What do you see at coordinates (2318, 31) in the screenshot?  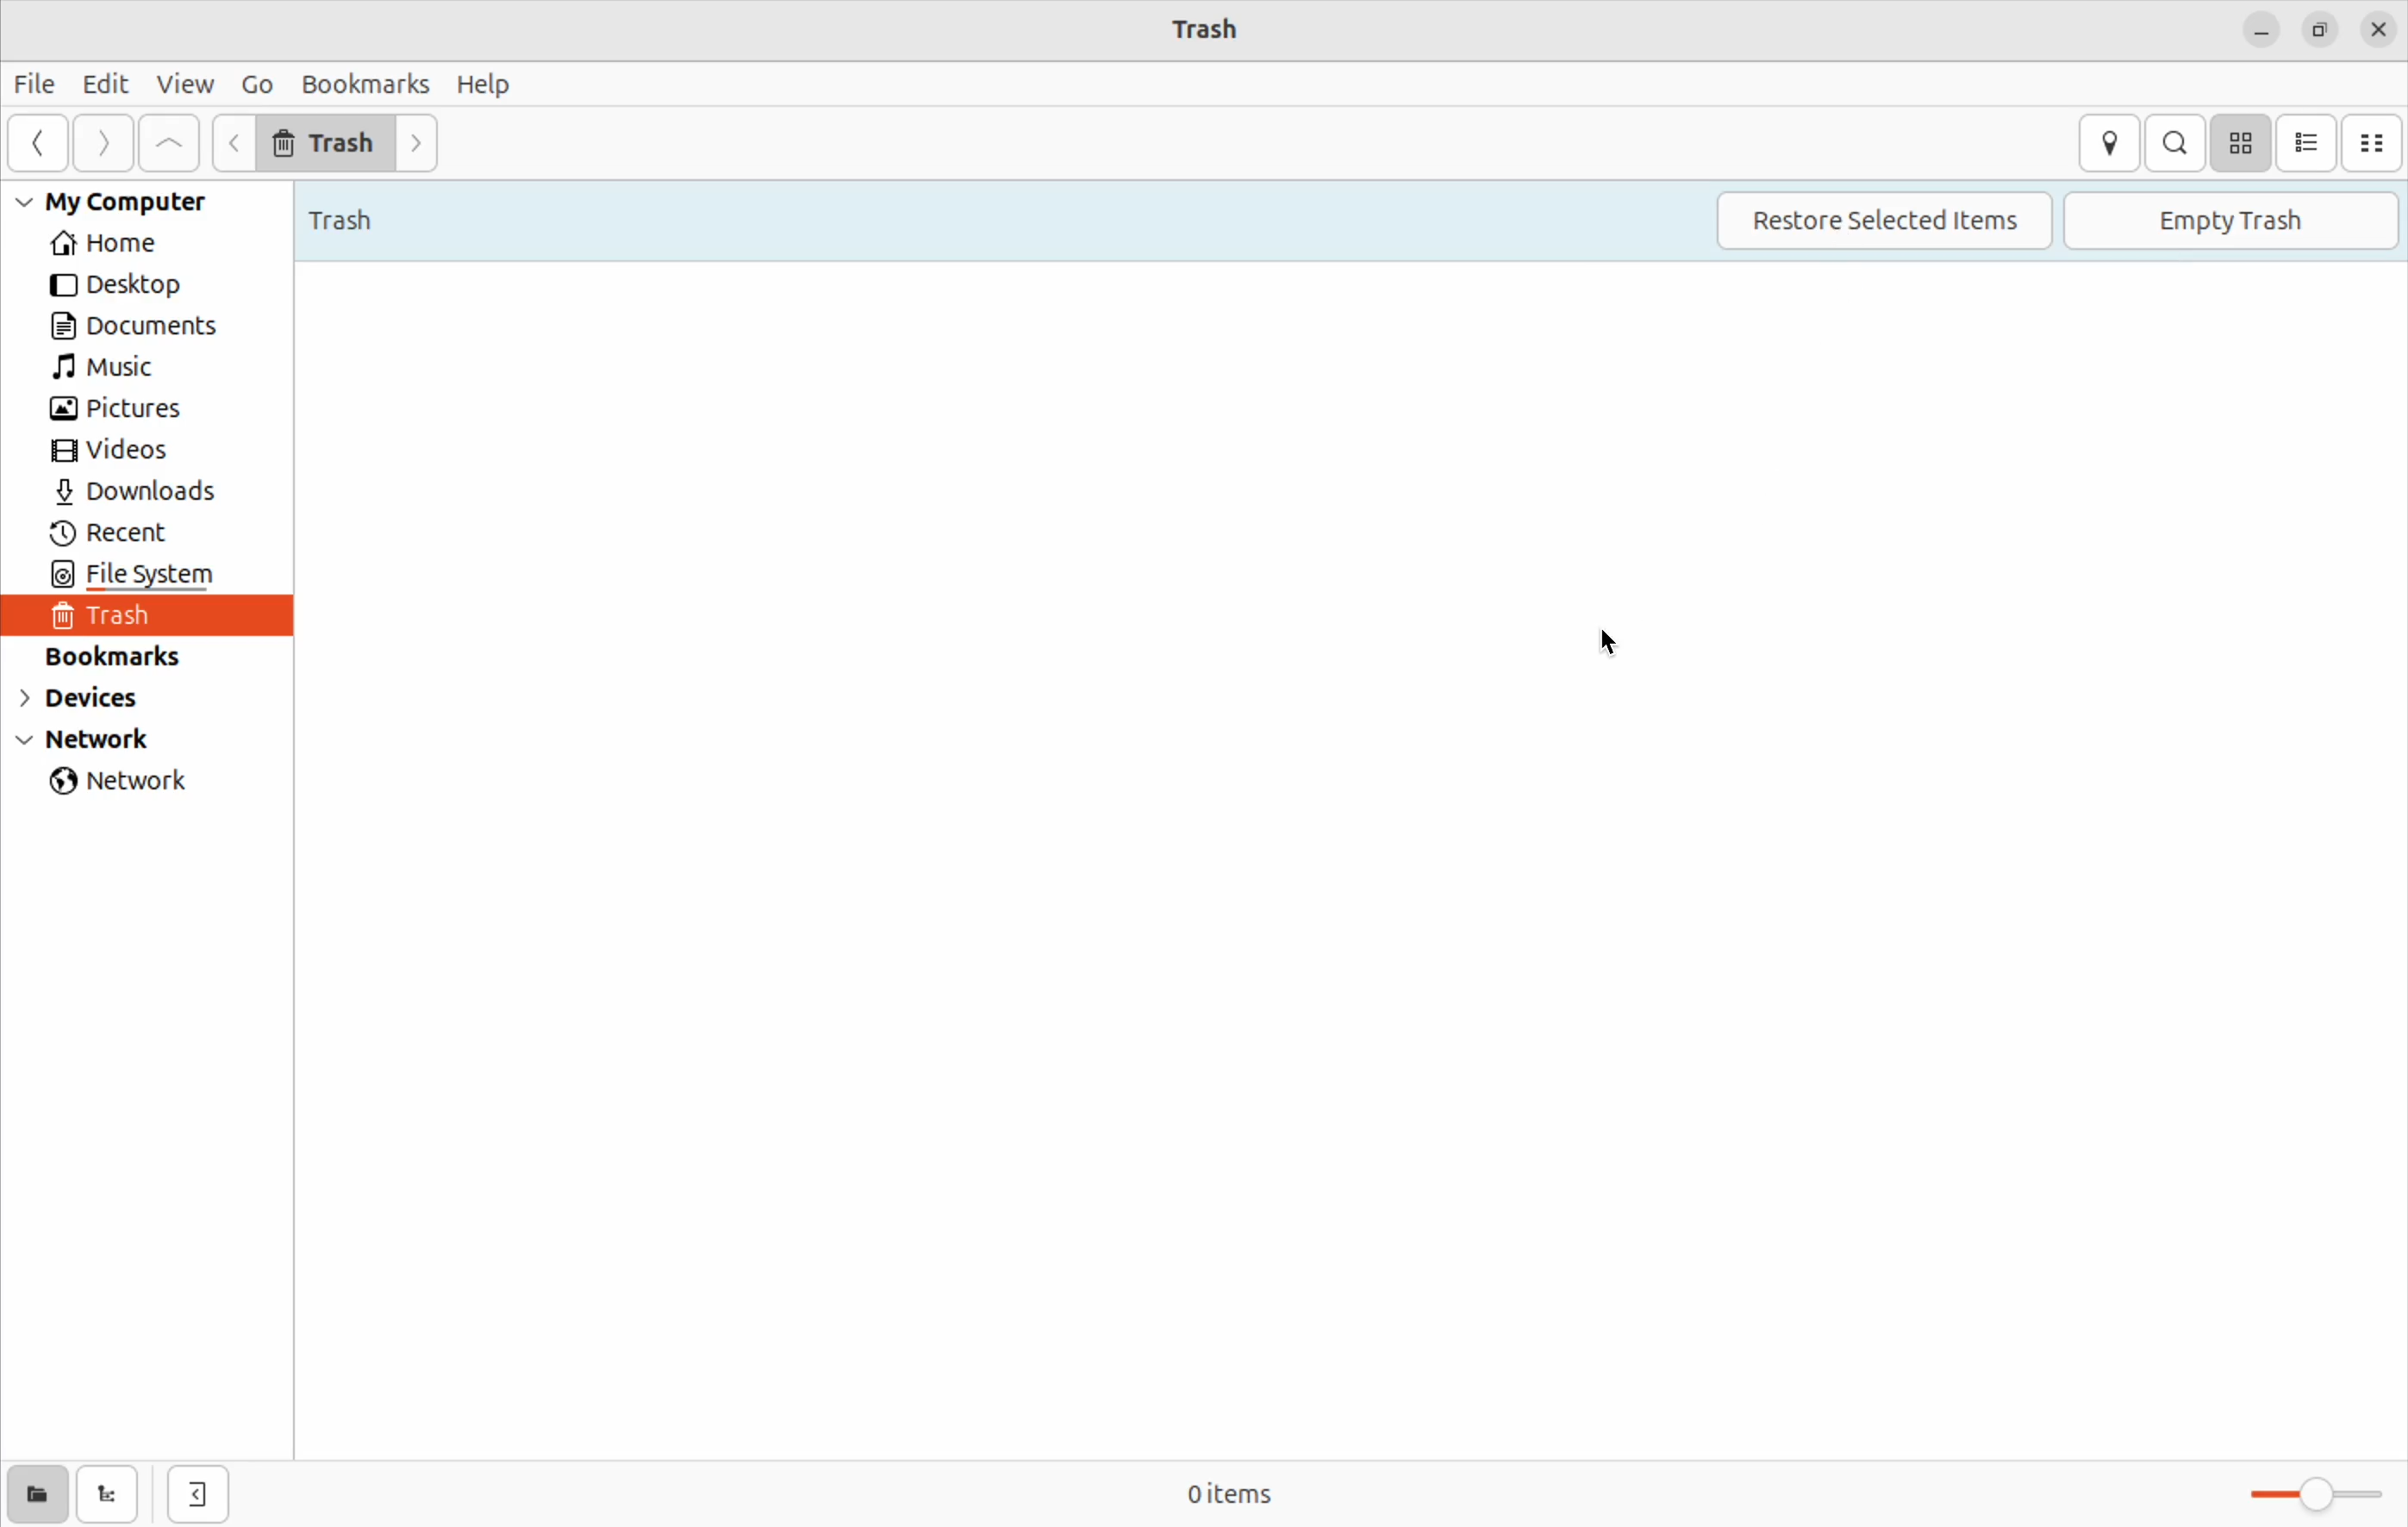 I see `resize` at bounding box center [2318, 31].